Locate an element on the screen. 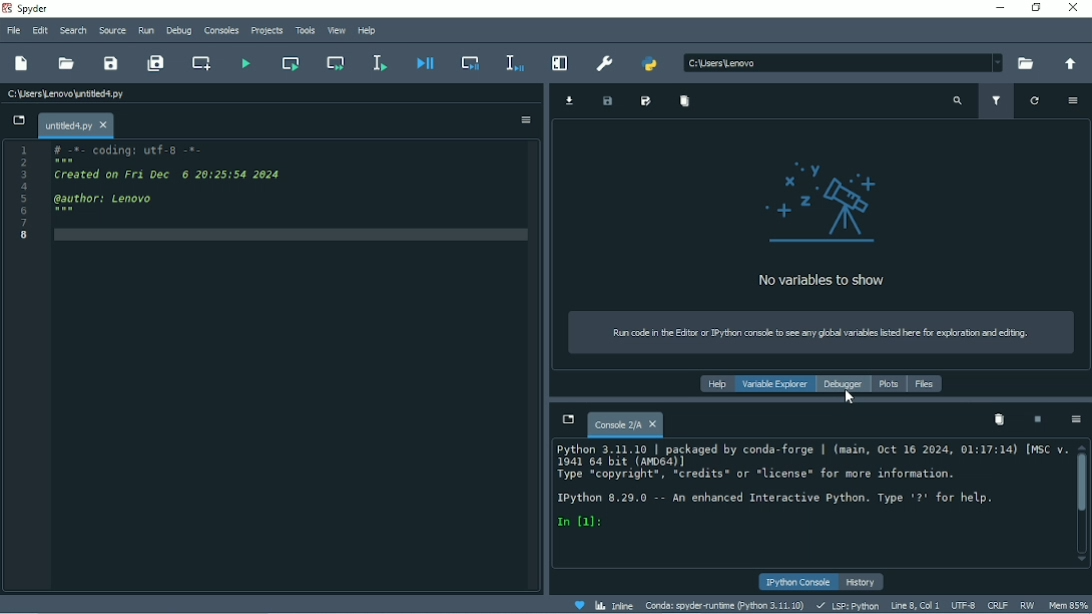  Remove all variables is located at coordinates (683, 101).